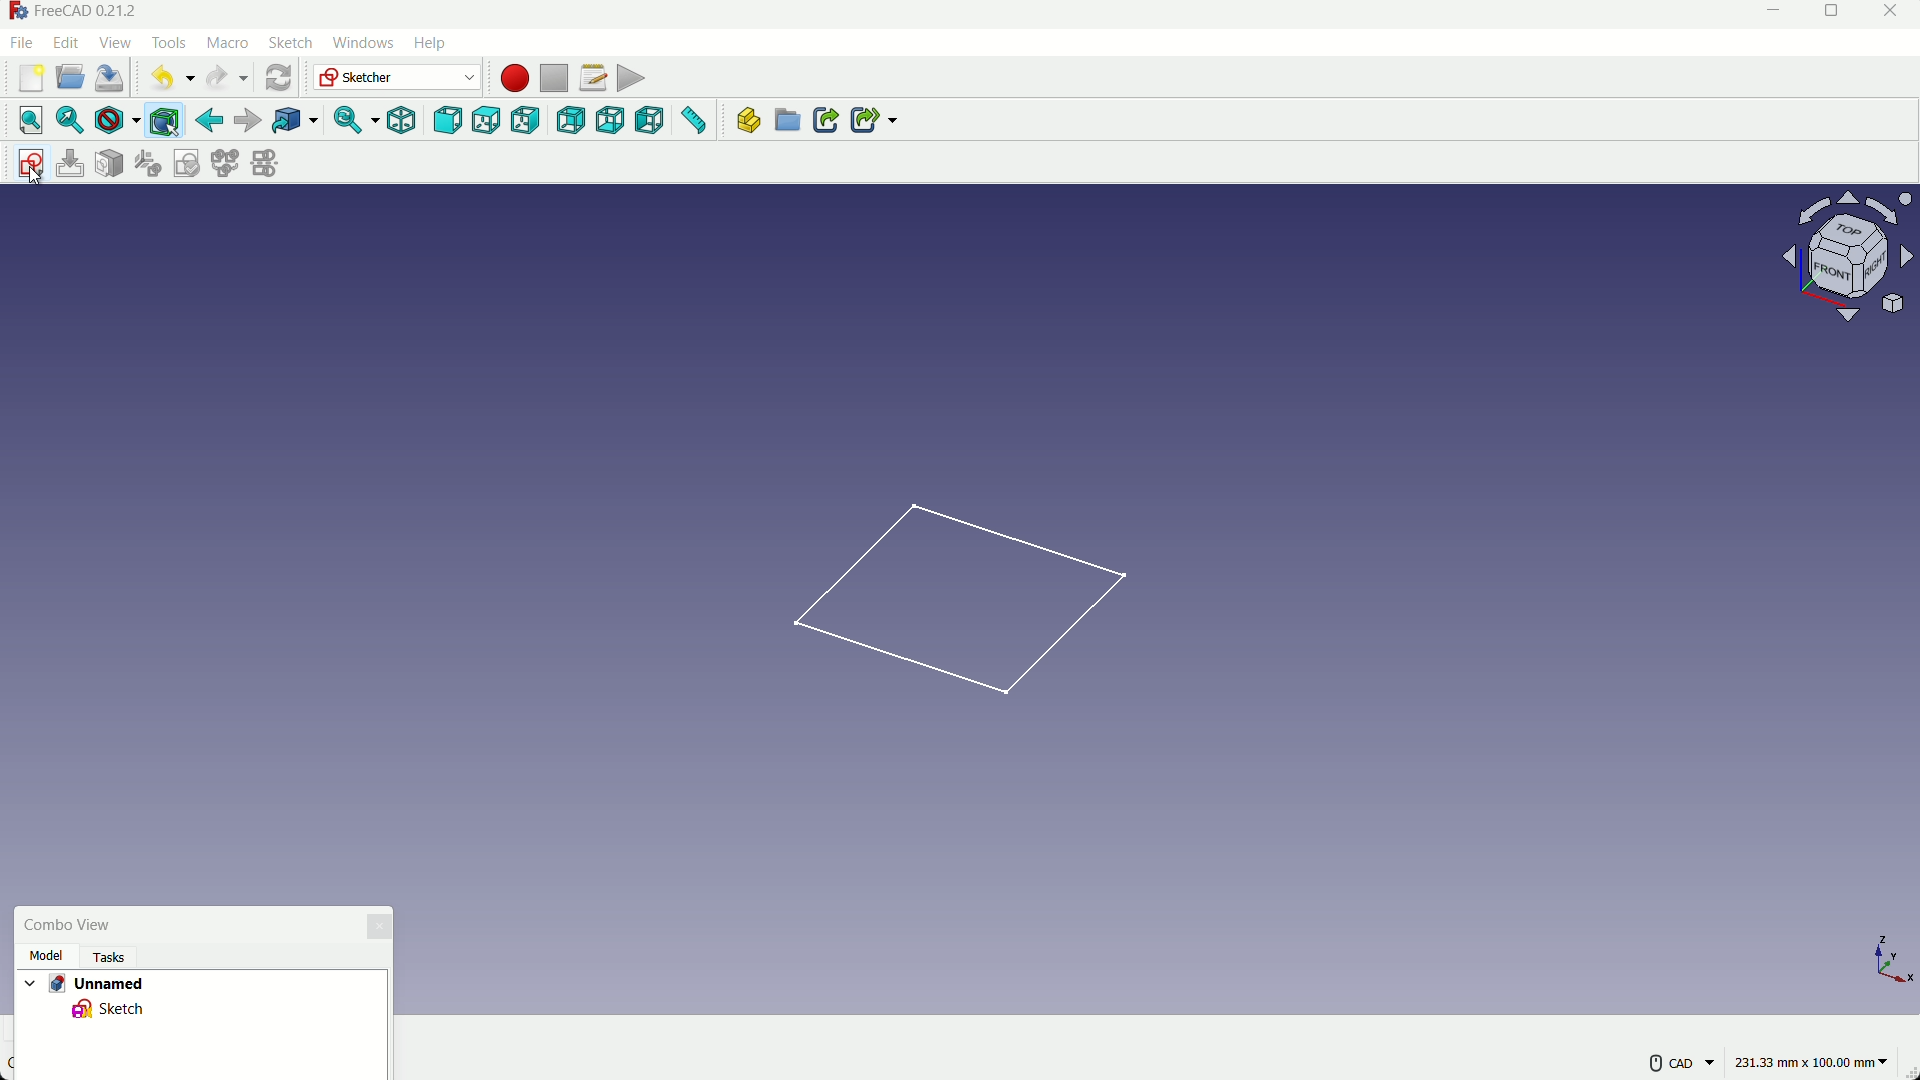 This screenshot has height=1080, width=1920. Describe the element at coordinates (592, 78) in the screenshot. I see `macros setting` at that location.